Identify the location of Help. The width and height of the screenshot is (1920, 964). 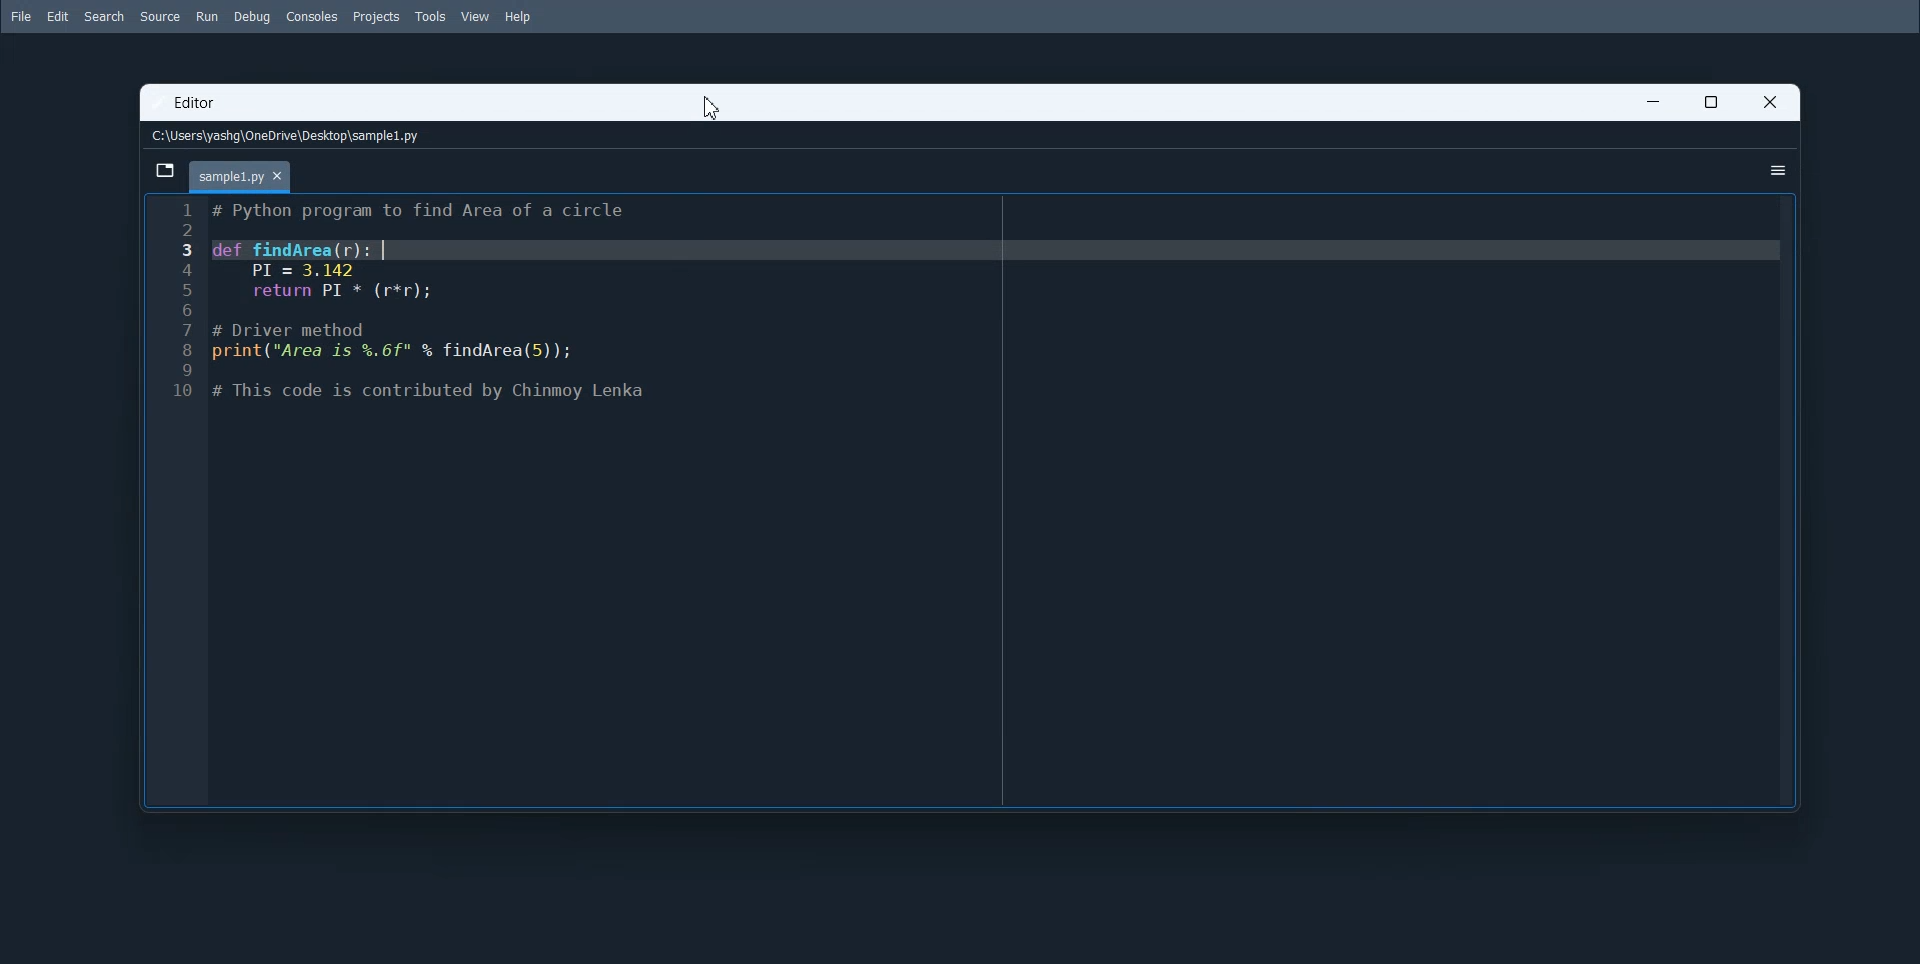
(519, 18).